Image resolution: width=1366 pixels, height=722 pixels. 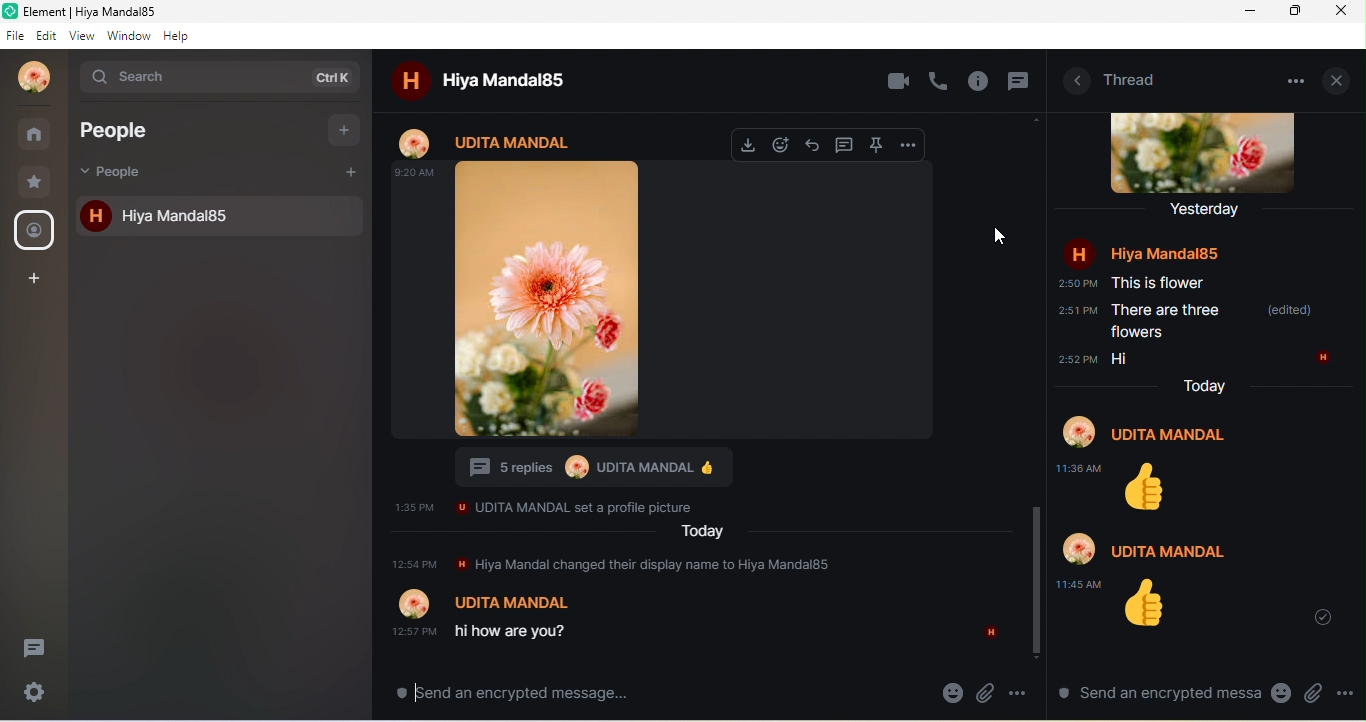 I want to click on attachment, so click(x=989, y=695).